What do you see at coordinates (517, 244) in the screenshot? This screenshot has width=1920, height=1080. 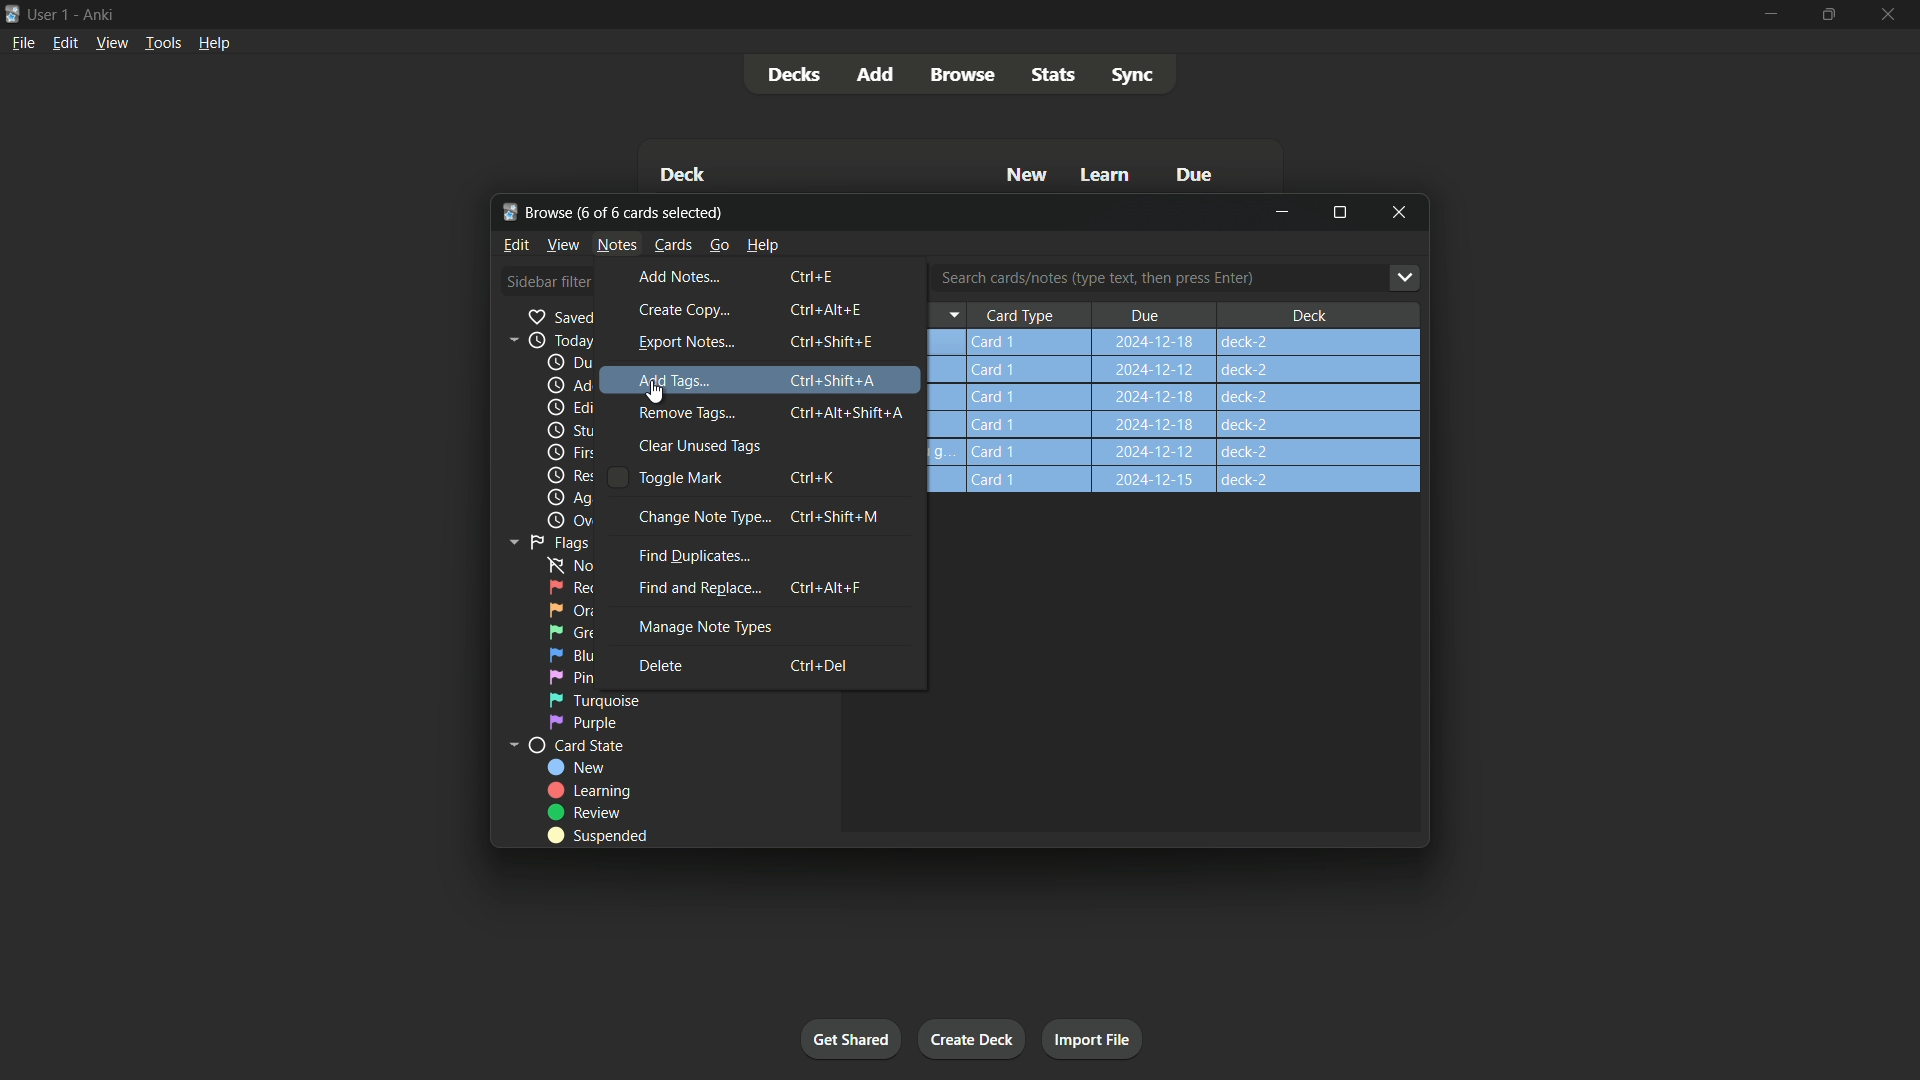 I see `Edit` at bounding box center [517, 244].